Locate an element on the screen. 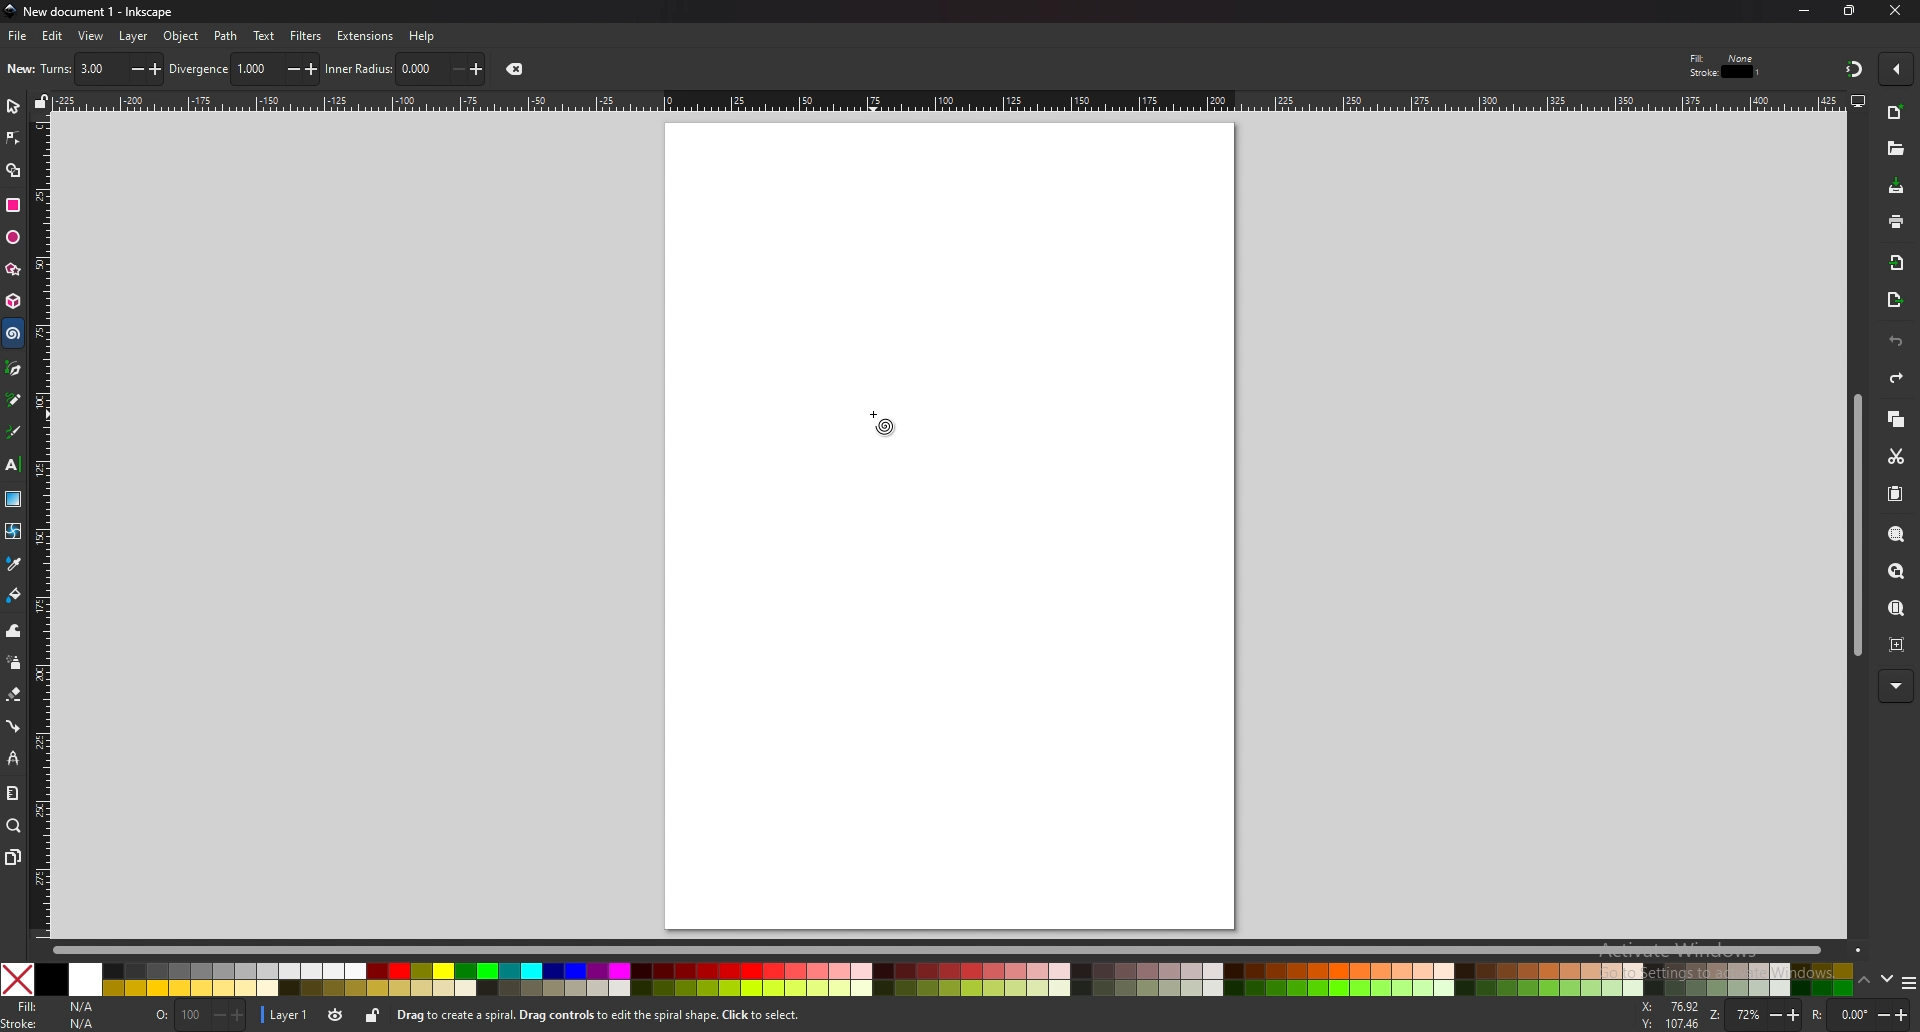 This screenshot has height=1032, width=1920. snapping is located at coordinates (1852, 69).